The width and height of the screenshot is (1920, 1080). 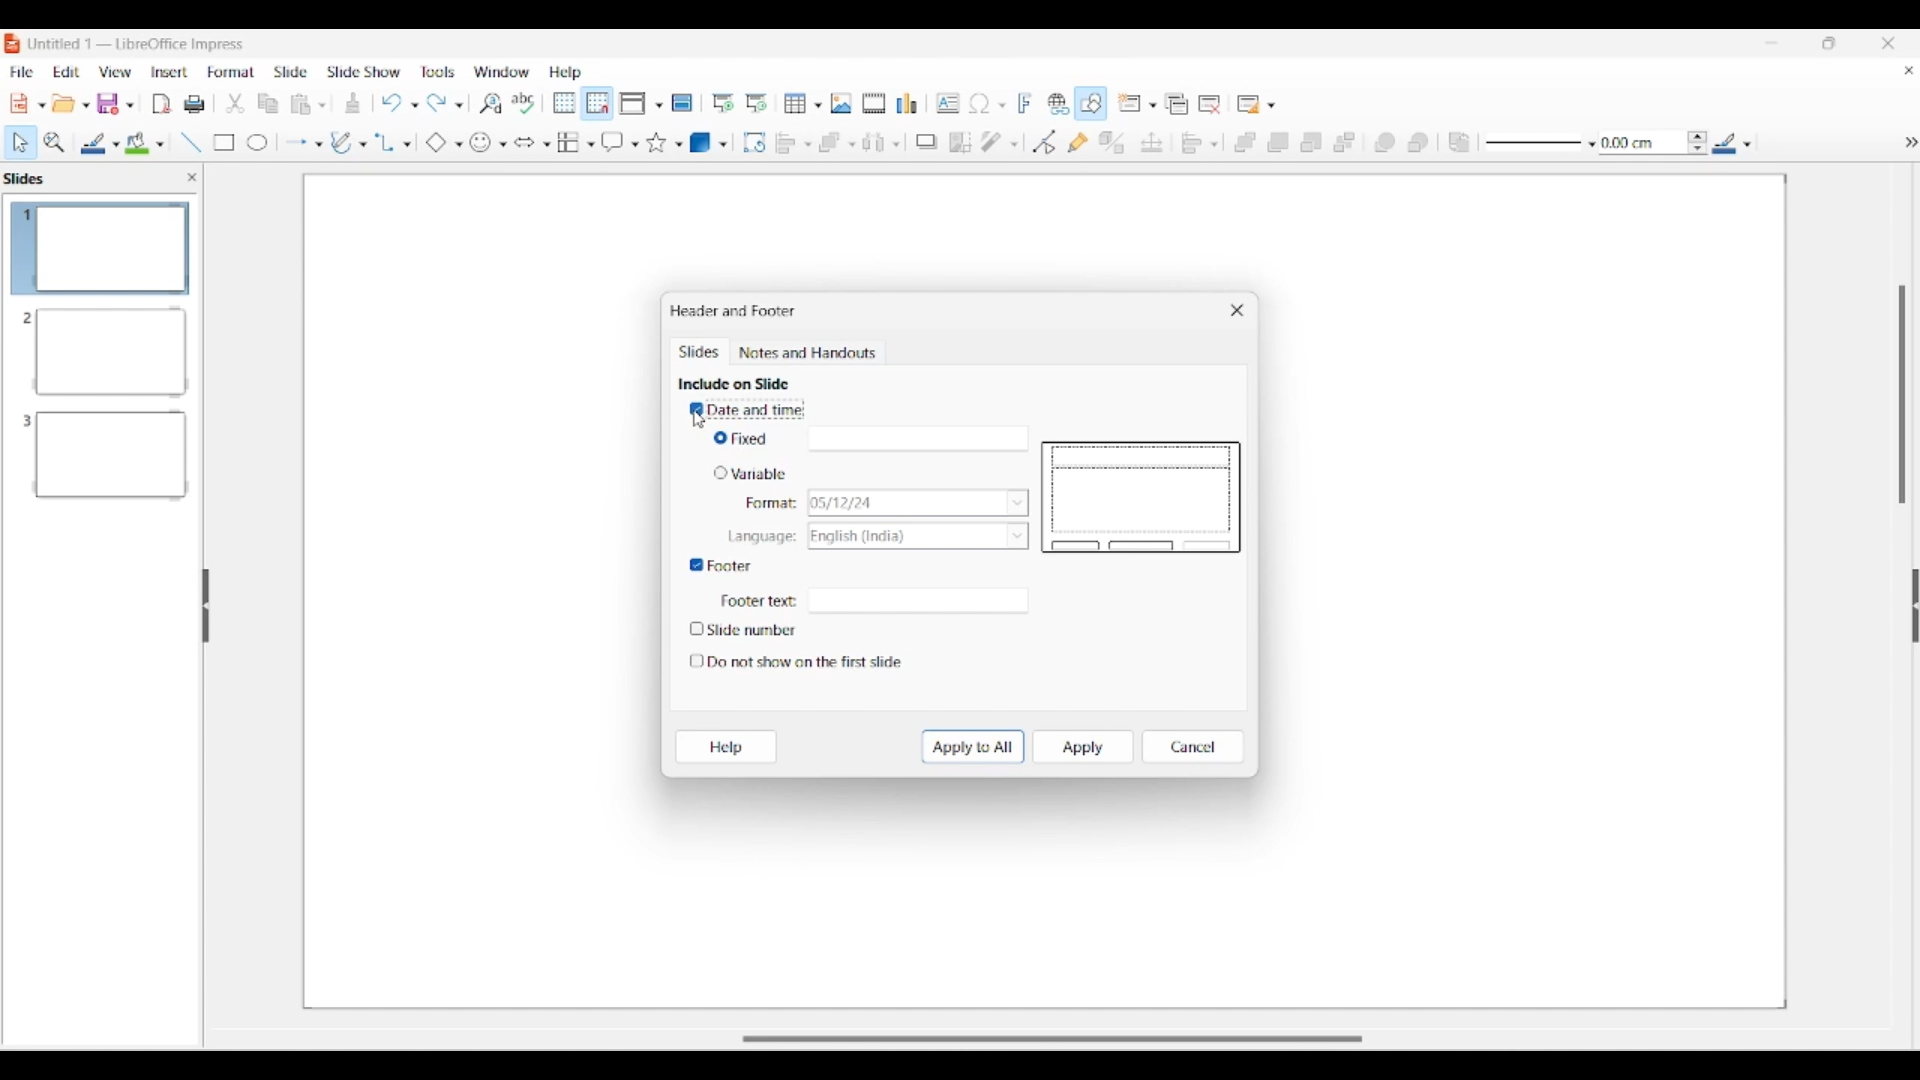 What do you see at coordinates (1898, 137) in the screenshot?
I see `hide` at bounding box center [1898, 137].